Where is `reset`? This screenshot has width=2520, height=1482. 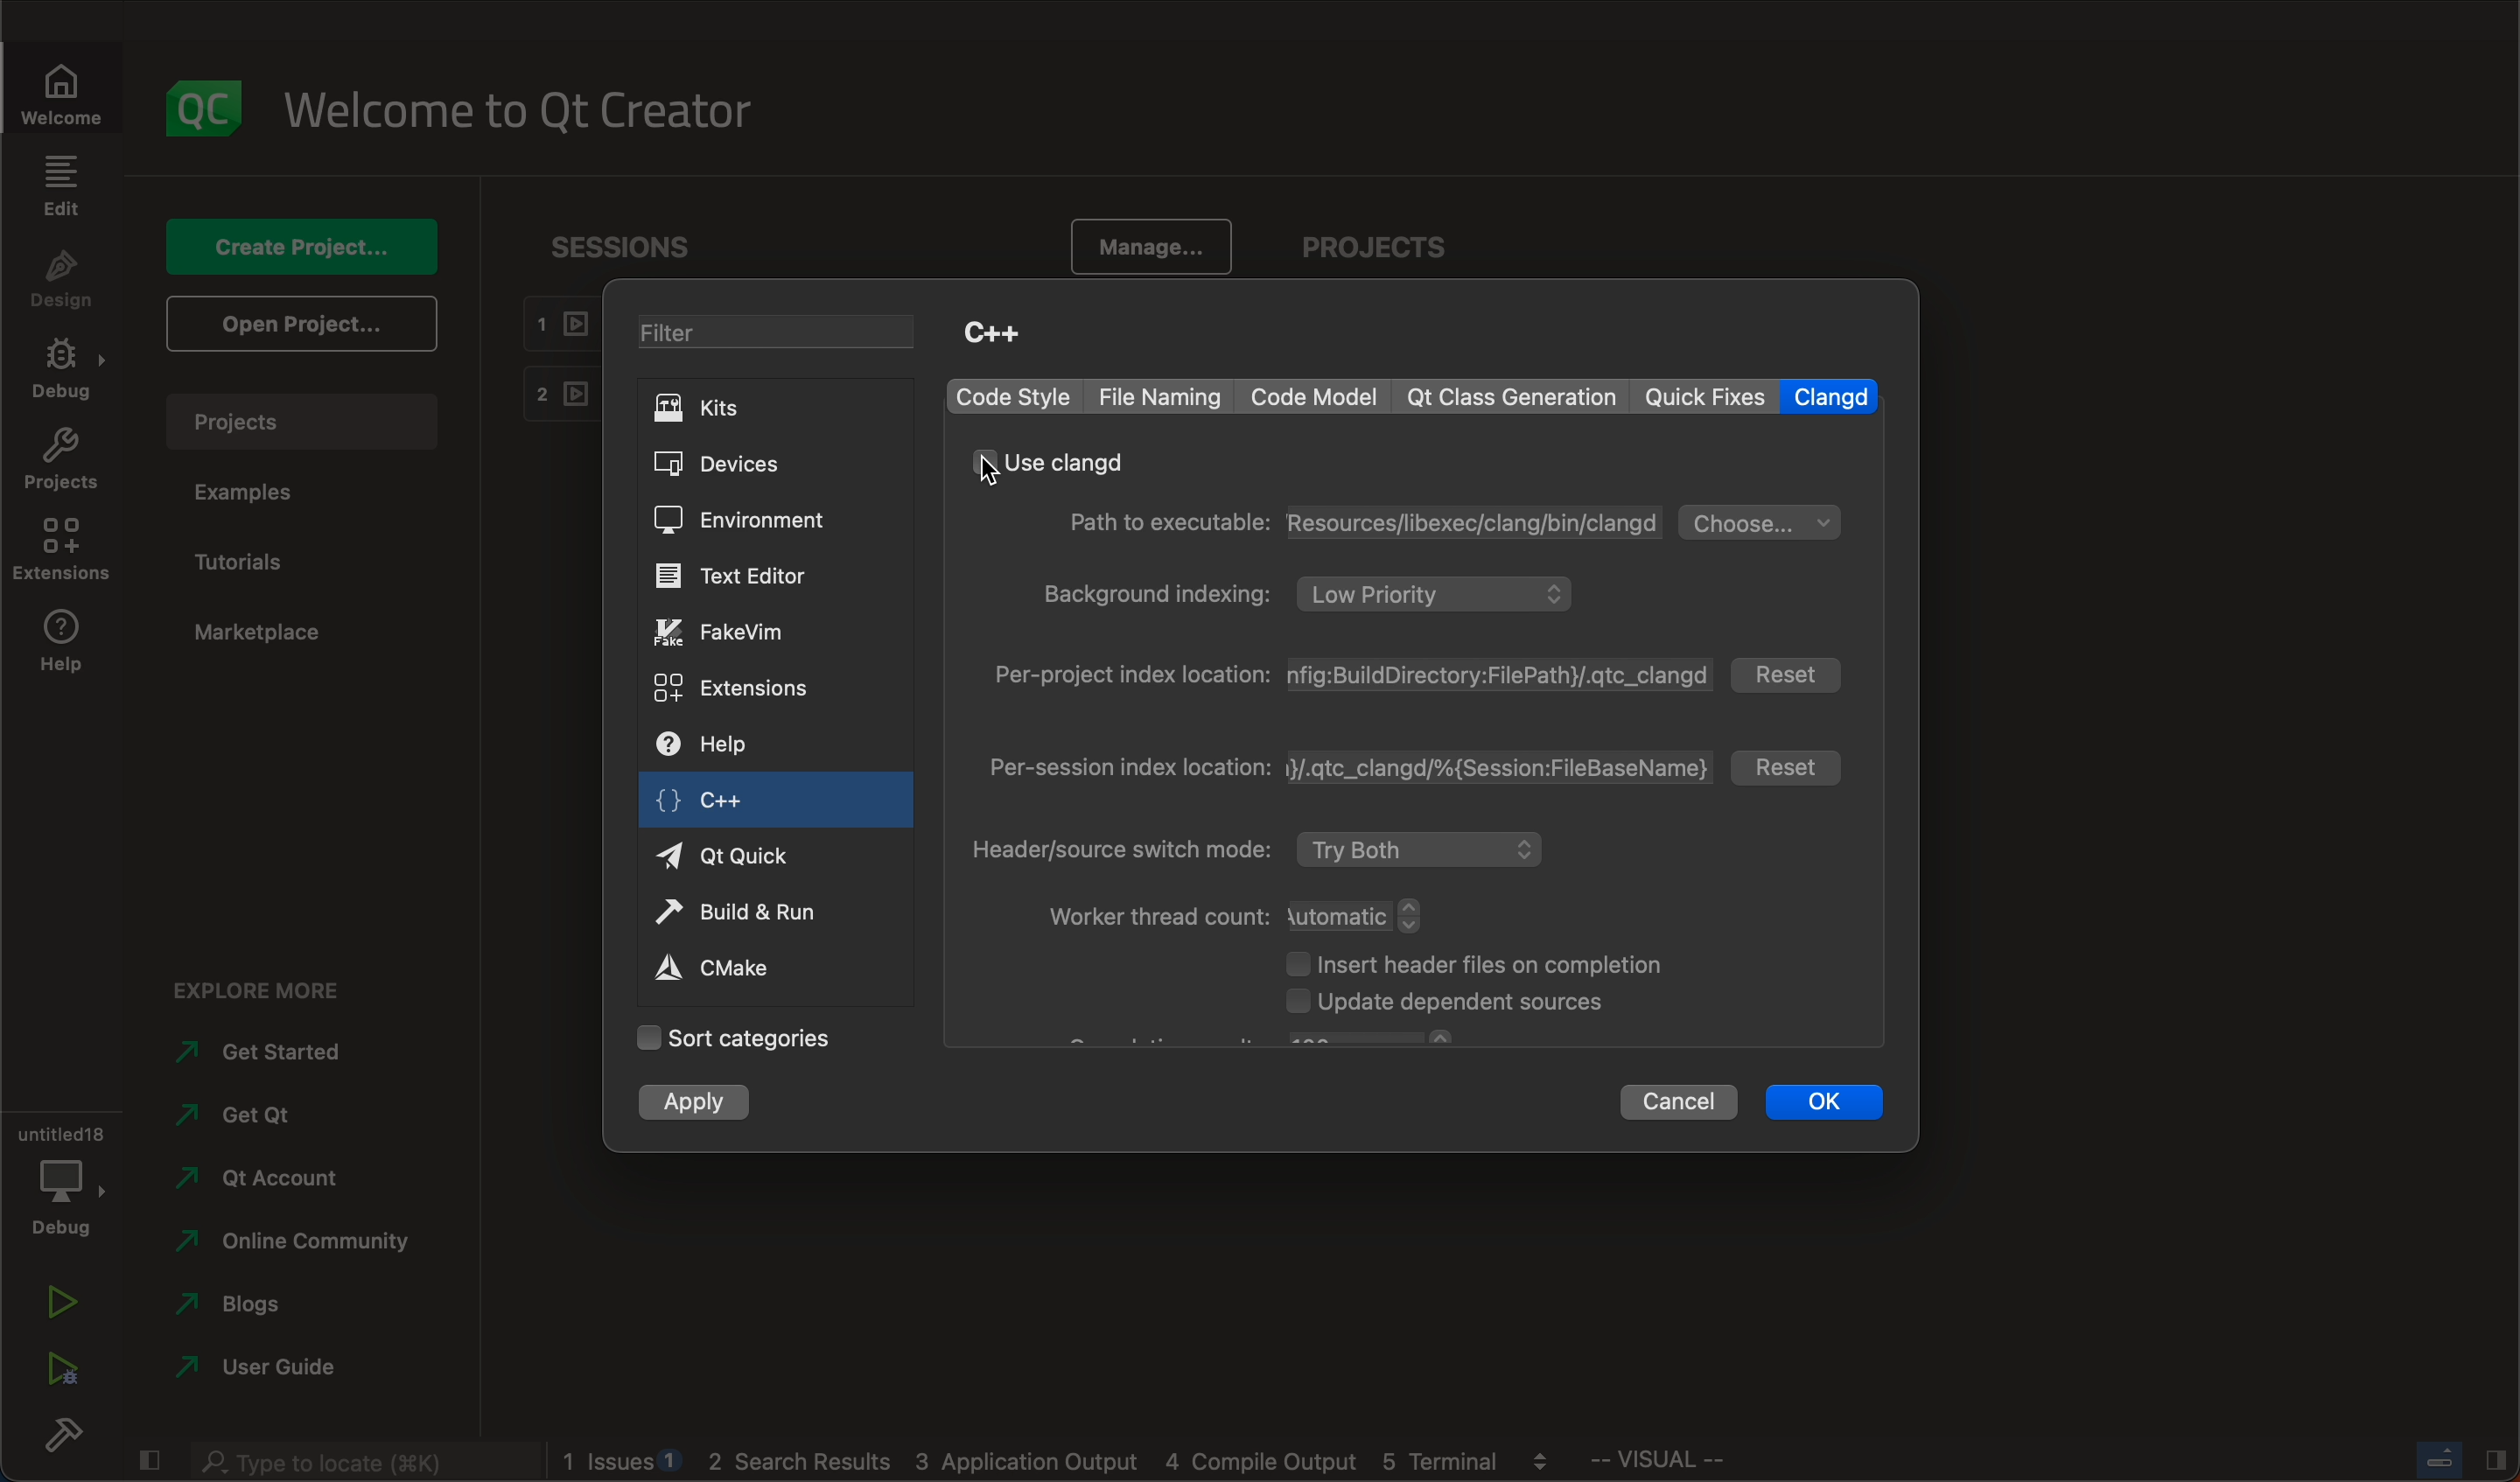
reset is located at coordinates (1785, 674).